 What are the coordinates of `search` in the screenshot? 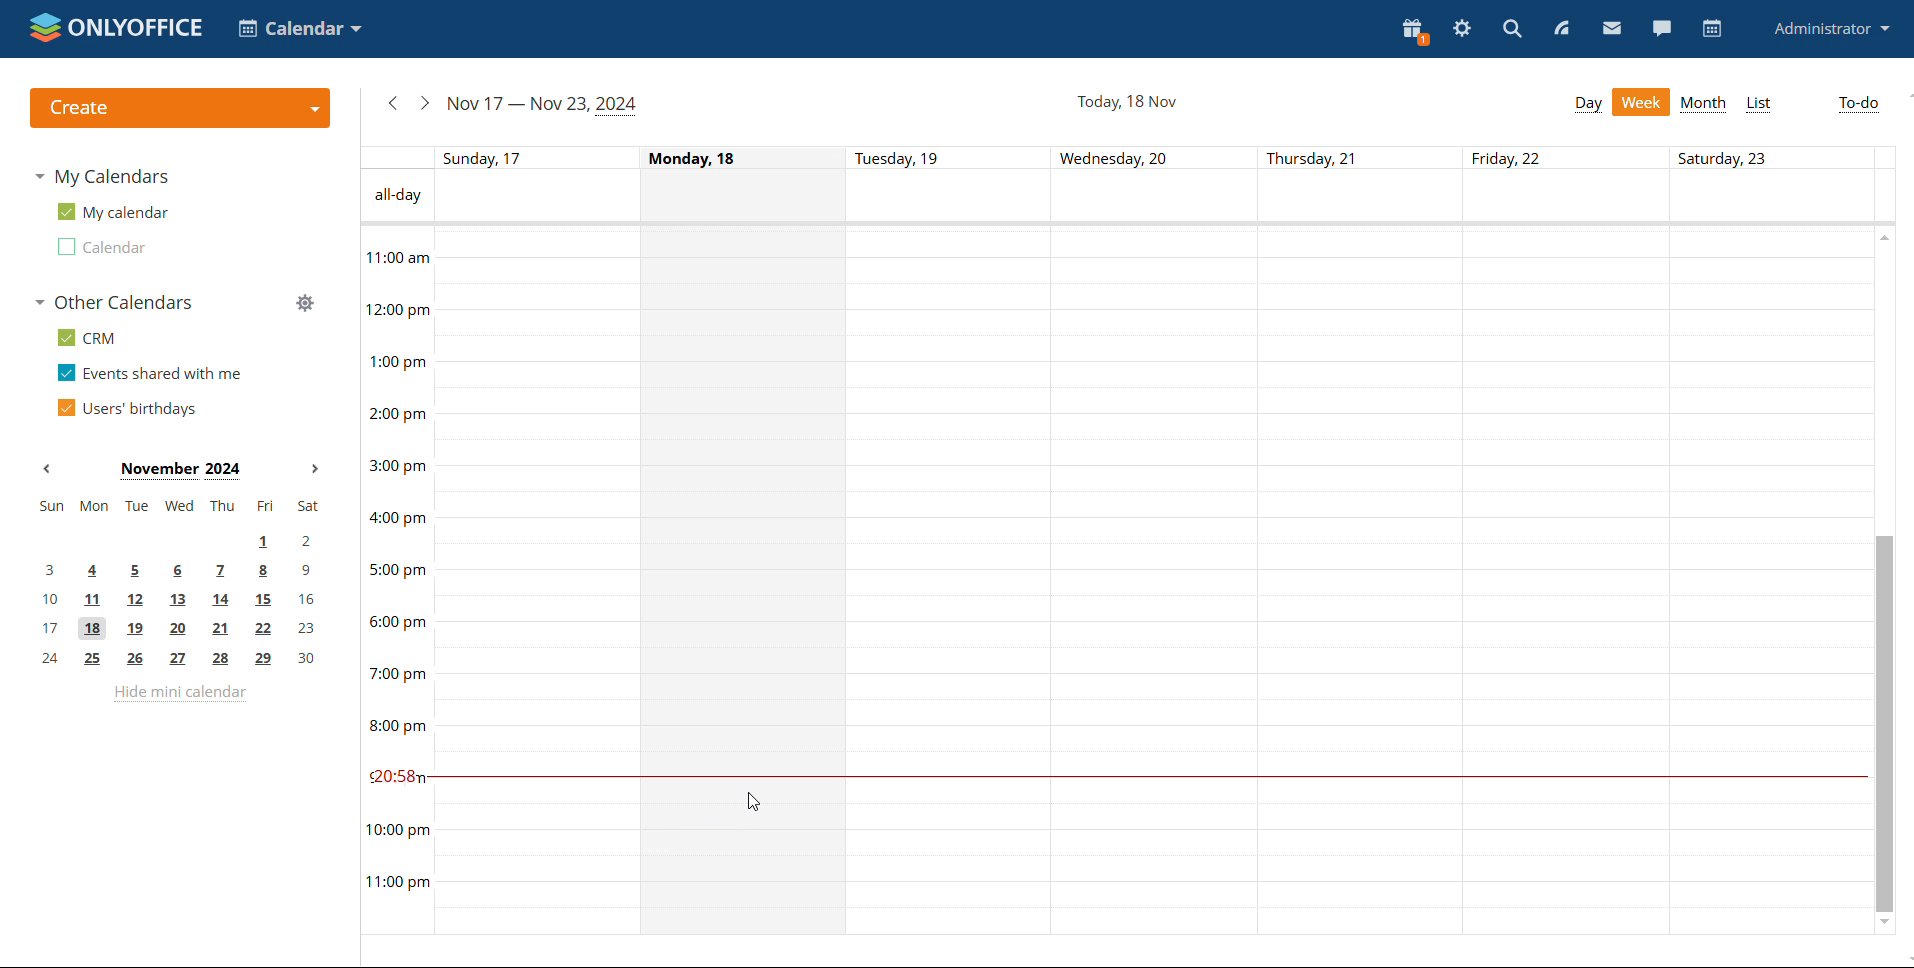 It's located at (1513, 28).